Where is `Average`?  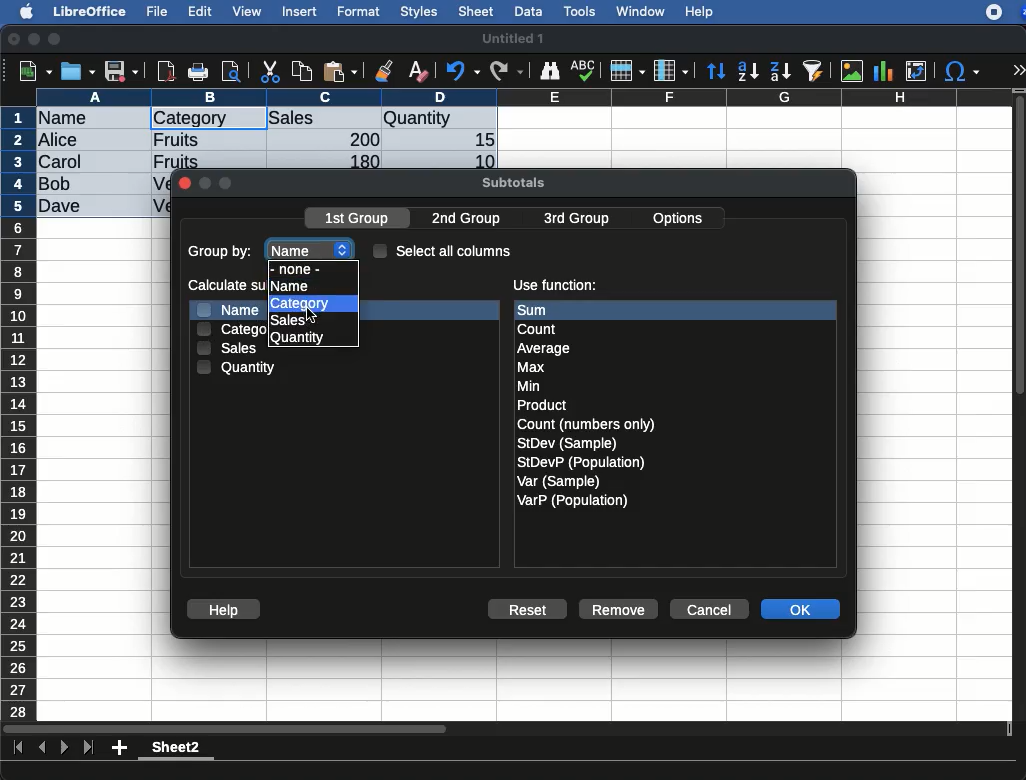 Average is located at coordinates (545, 348).